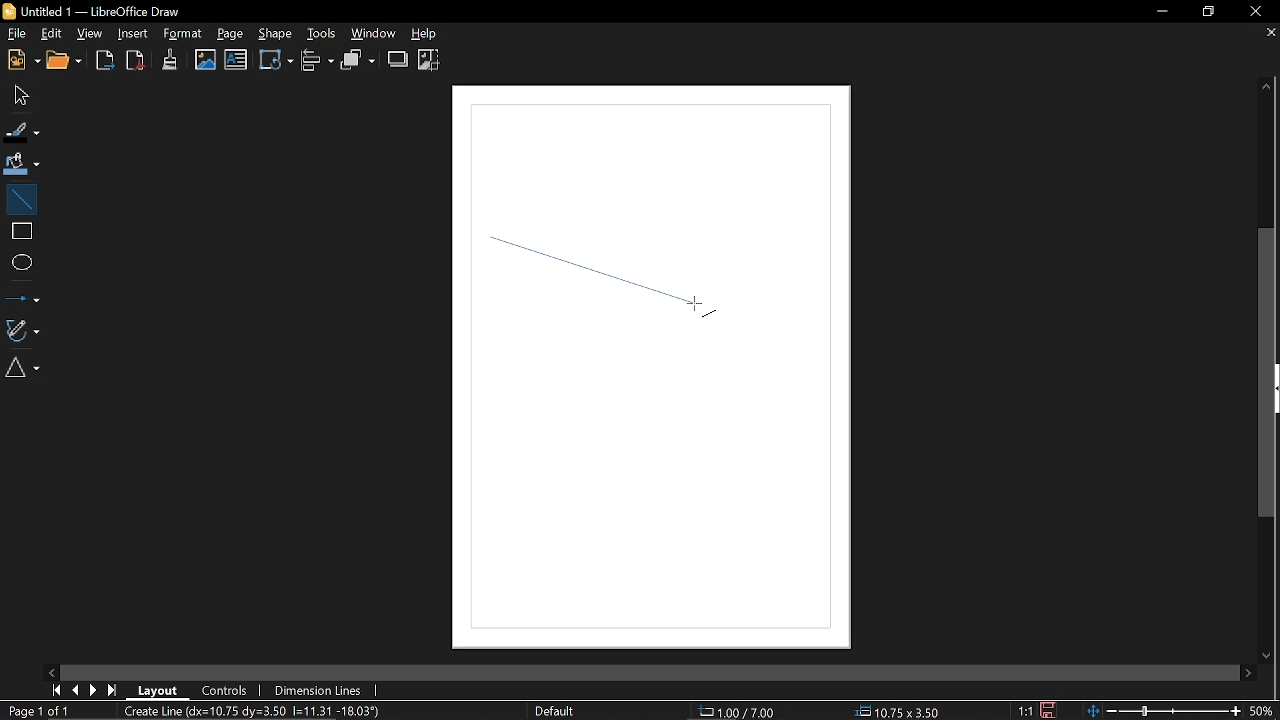 The height and width of the screenshot is (720, 1280). I want to click on Align, so click(318, 62).